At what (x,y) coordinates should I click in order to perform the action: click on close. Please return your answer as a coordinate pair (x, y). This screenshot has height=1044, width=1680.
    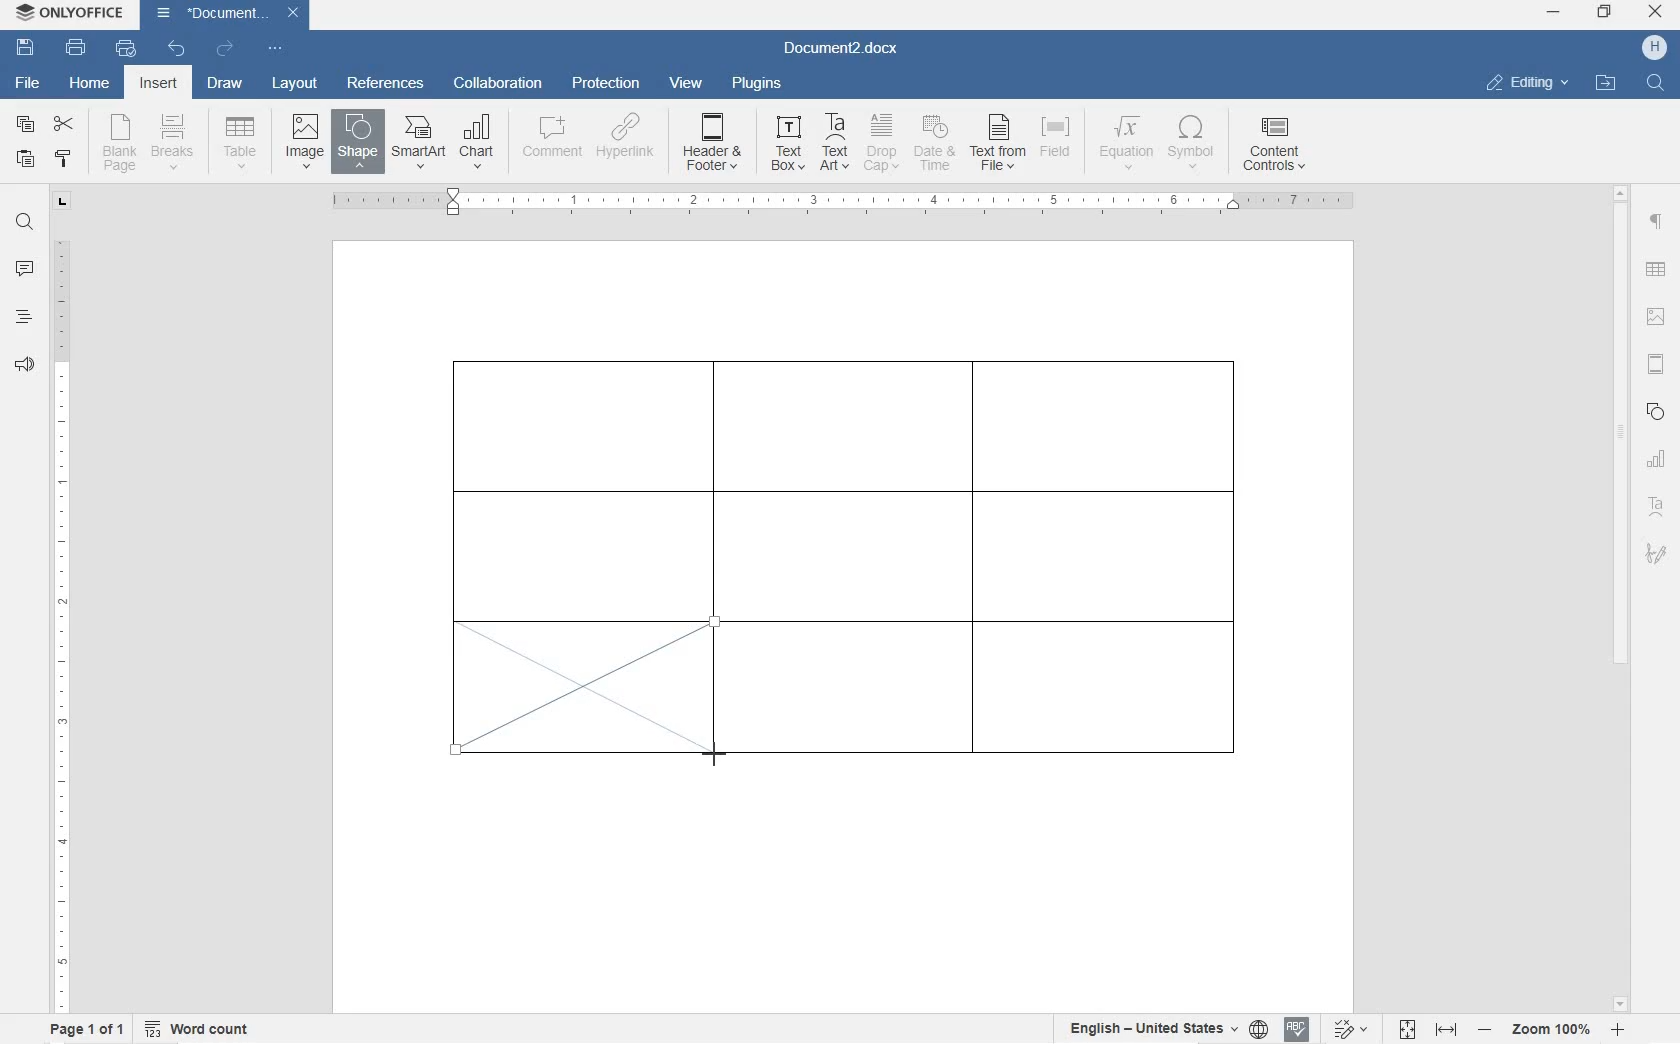
    Looking at the image, I should click on (1655, 13).